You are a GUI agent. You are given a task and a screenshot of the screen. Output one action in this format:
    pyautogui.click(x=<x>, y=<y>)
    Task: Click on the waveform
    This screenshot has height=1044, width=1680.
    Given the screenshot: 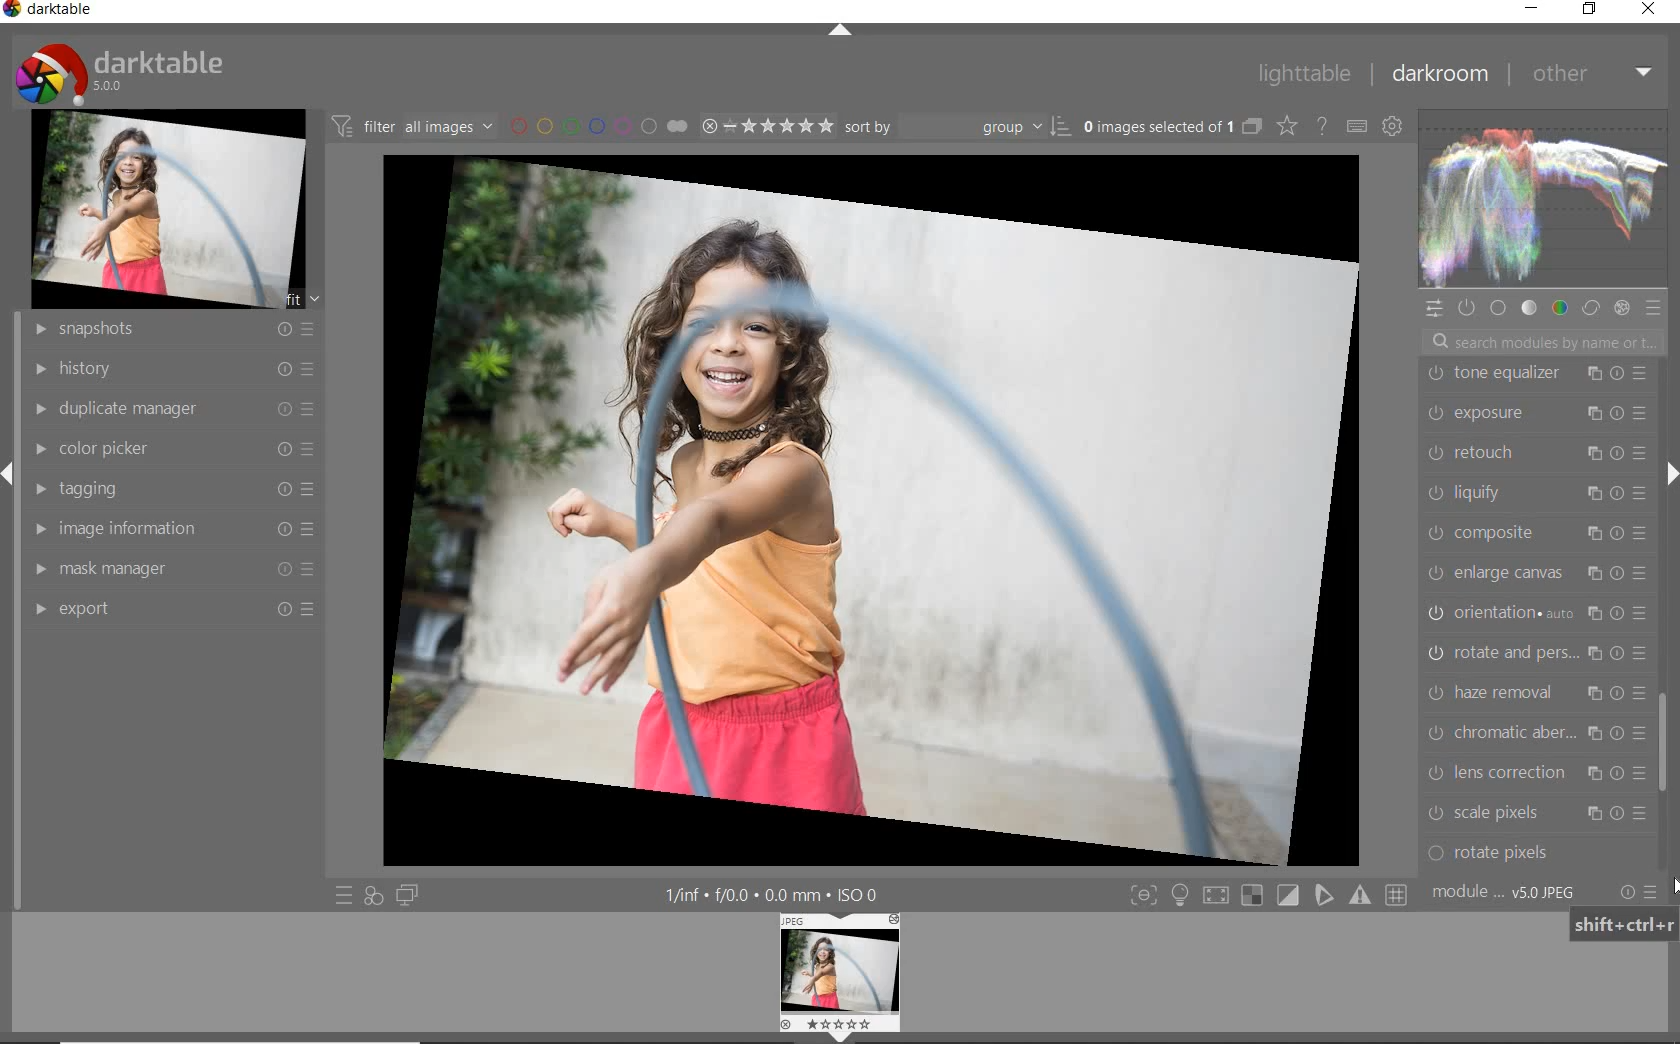 What is the action you would take?
    pyautogui.click(x=1541, y=199)
    